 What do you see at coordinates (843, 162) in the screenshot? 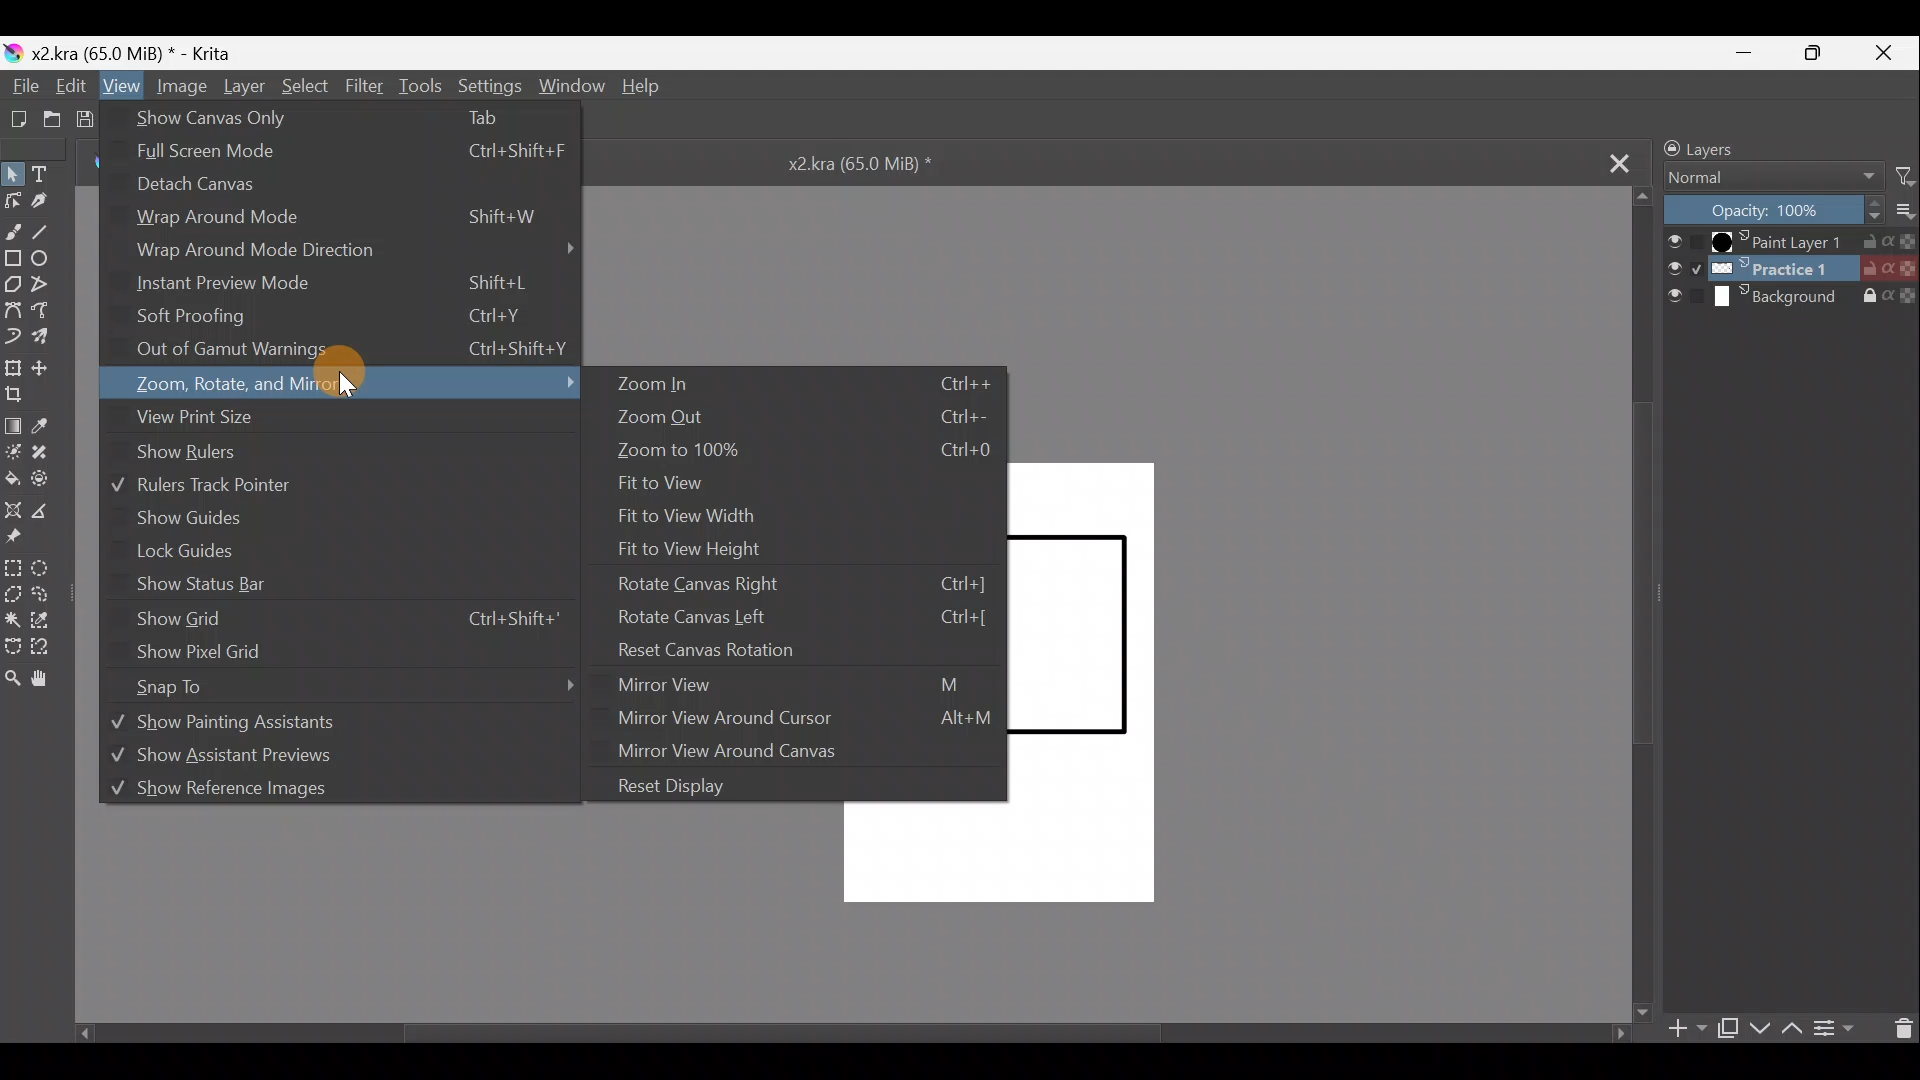
I see `x2.kra` at bounding box center [843, 162].